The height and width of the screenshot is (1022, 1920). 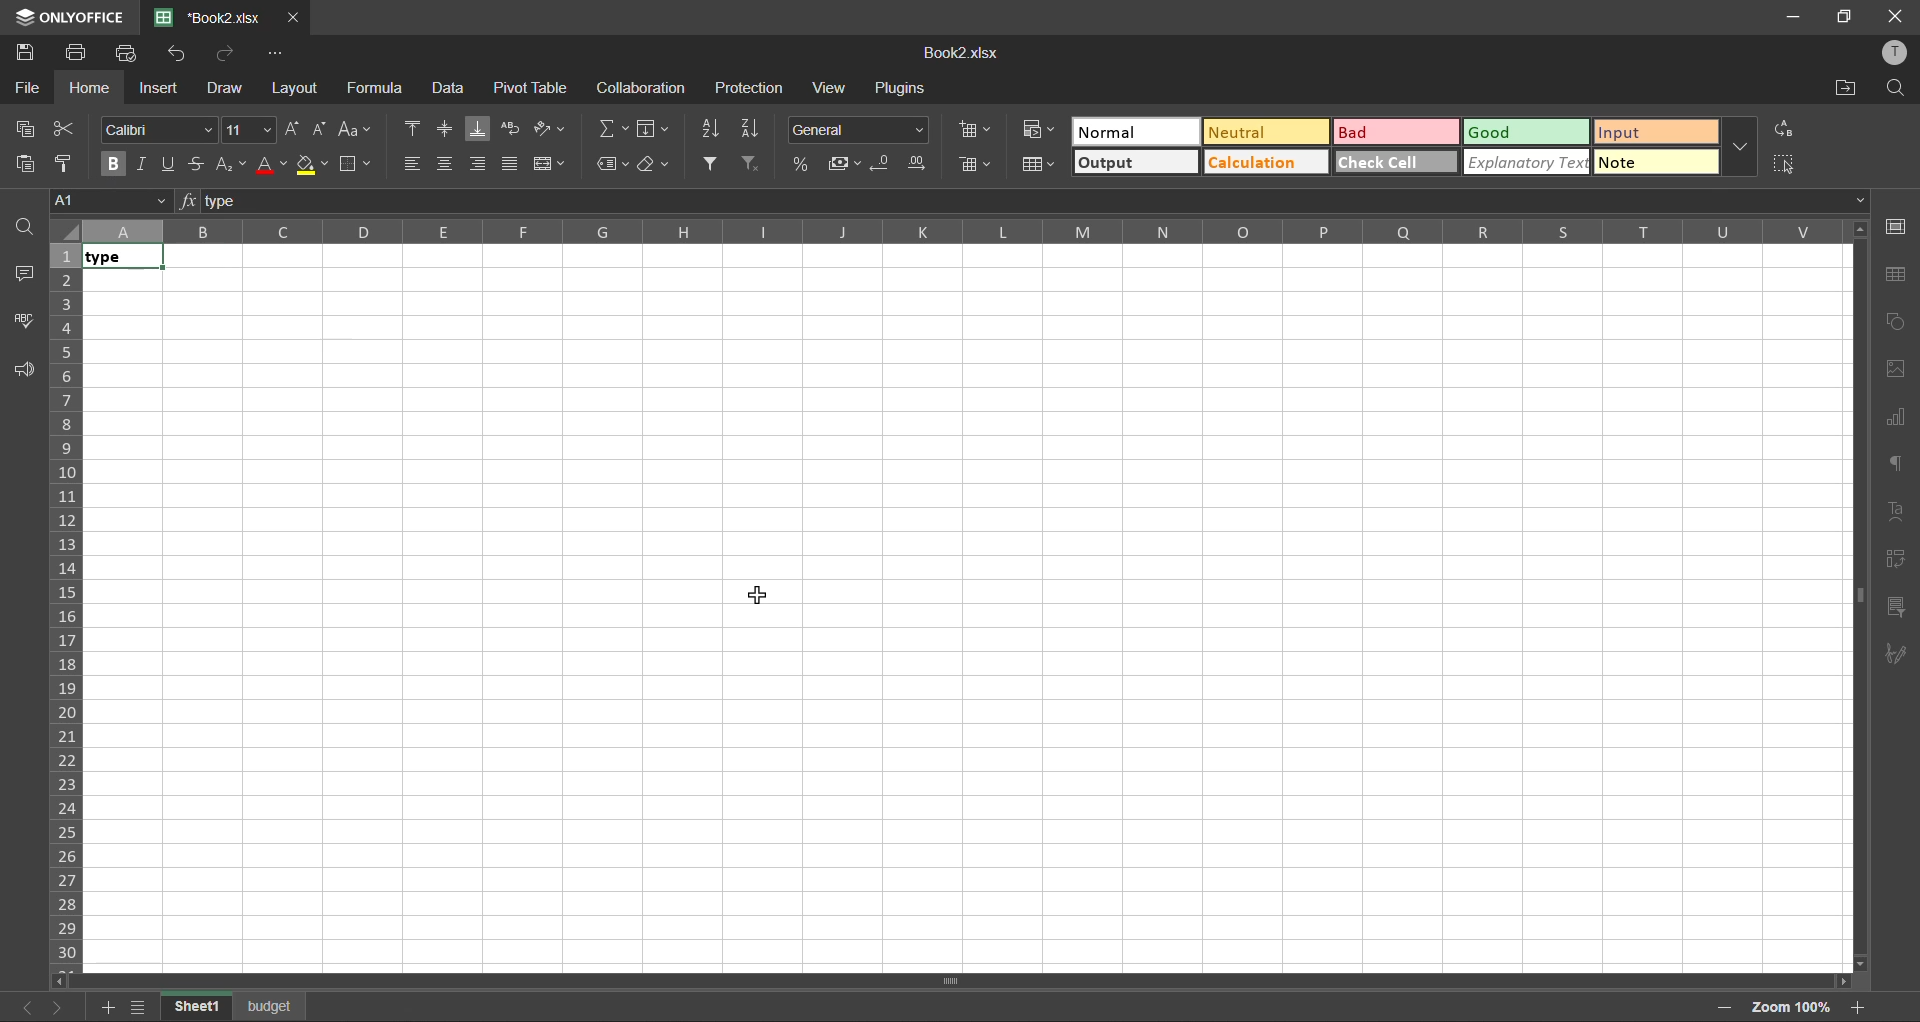 I want to click on italic, so click(x=143, y=165).